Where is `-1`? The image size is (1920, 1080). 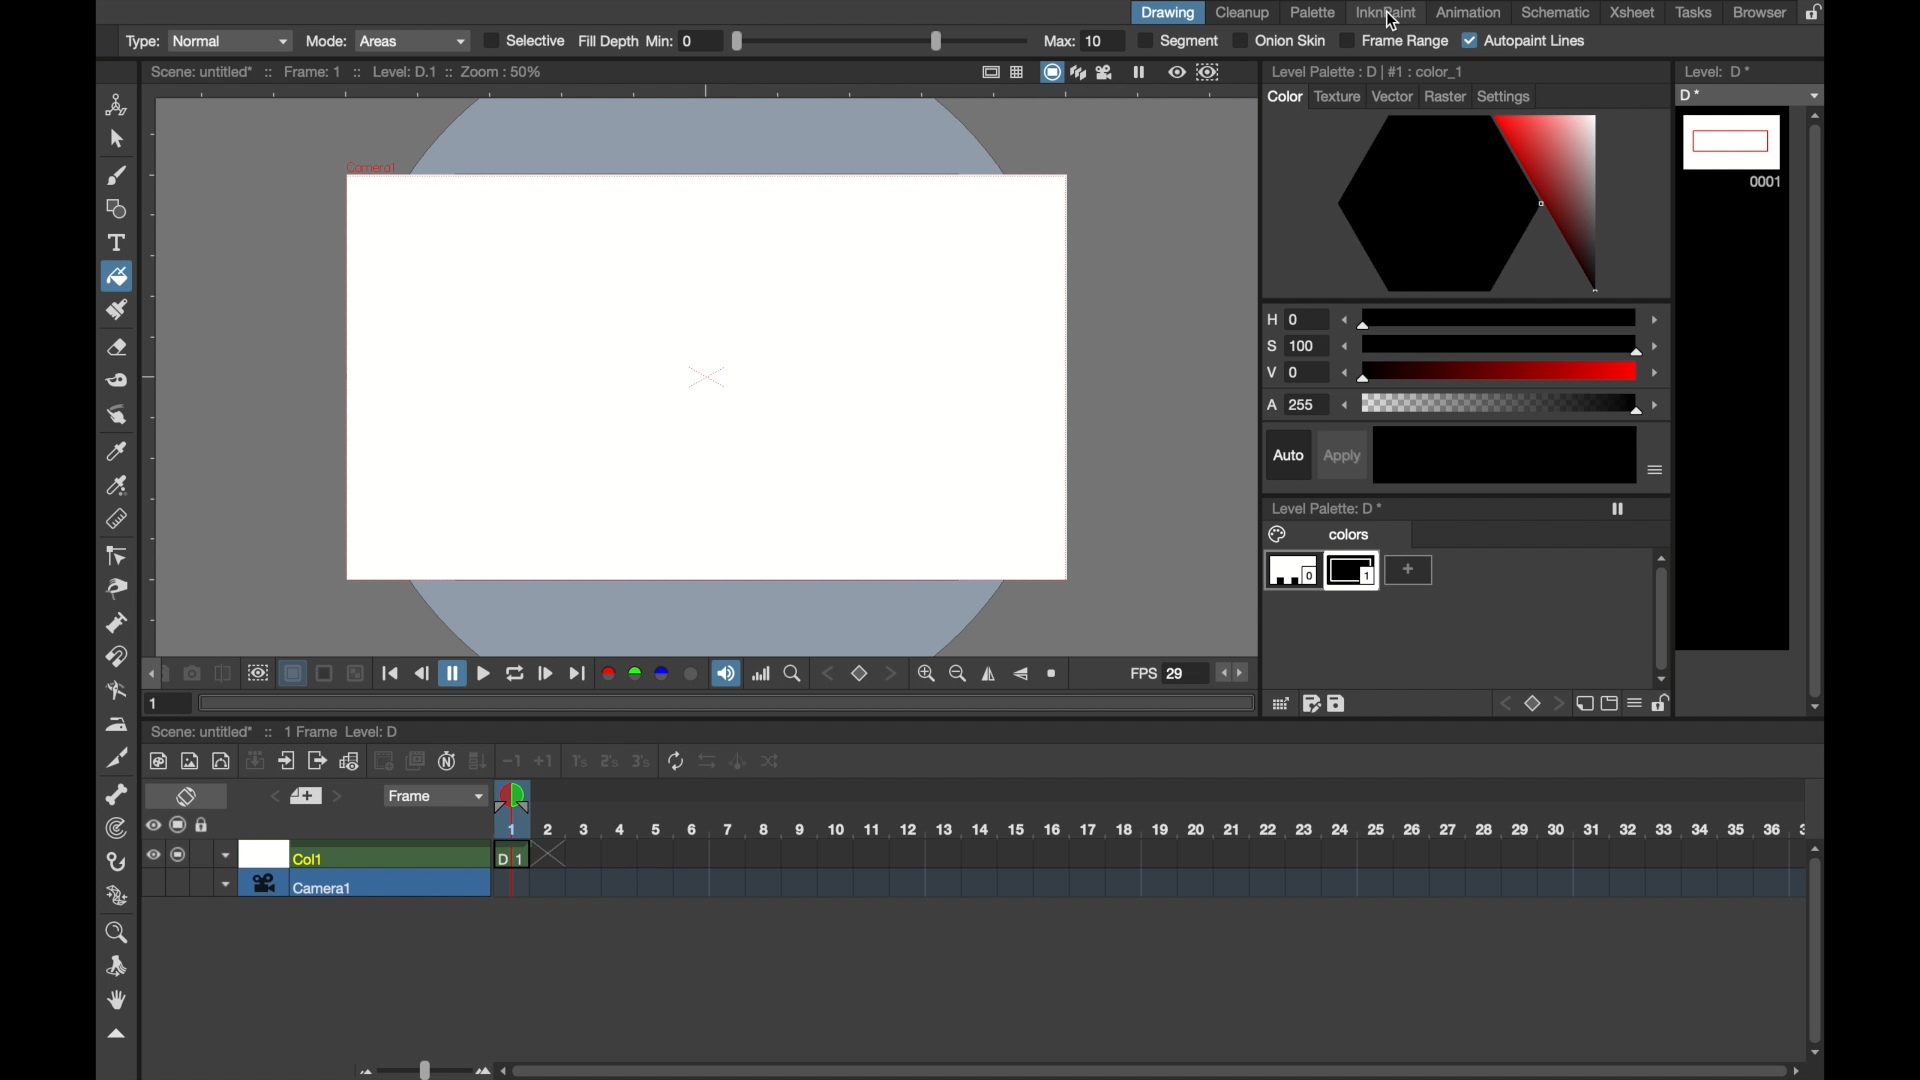 -1 is located at coordinates (511, 760).